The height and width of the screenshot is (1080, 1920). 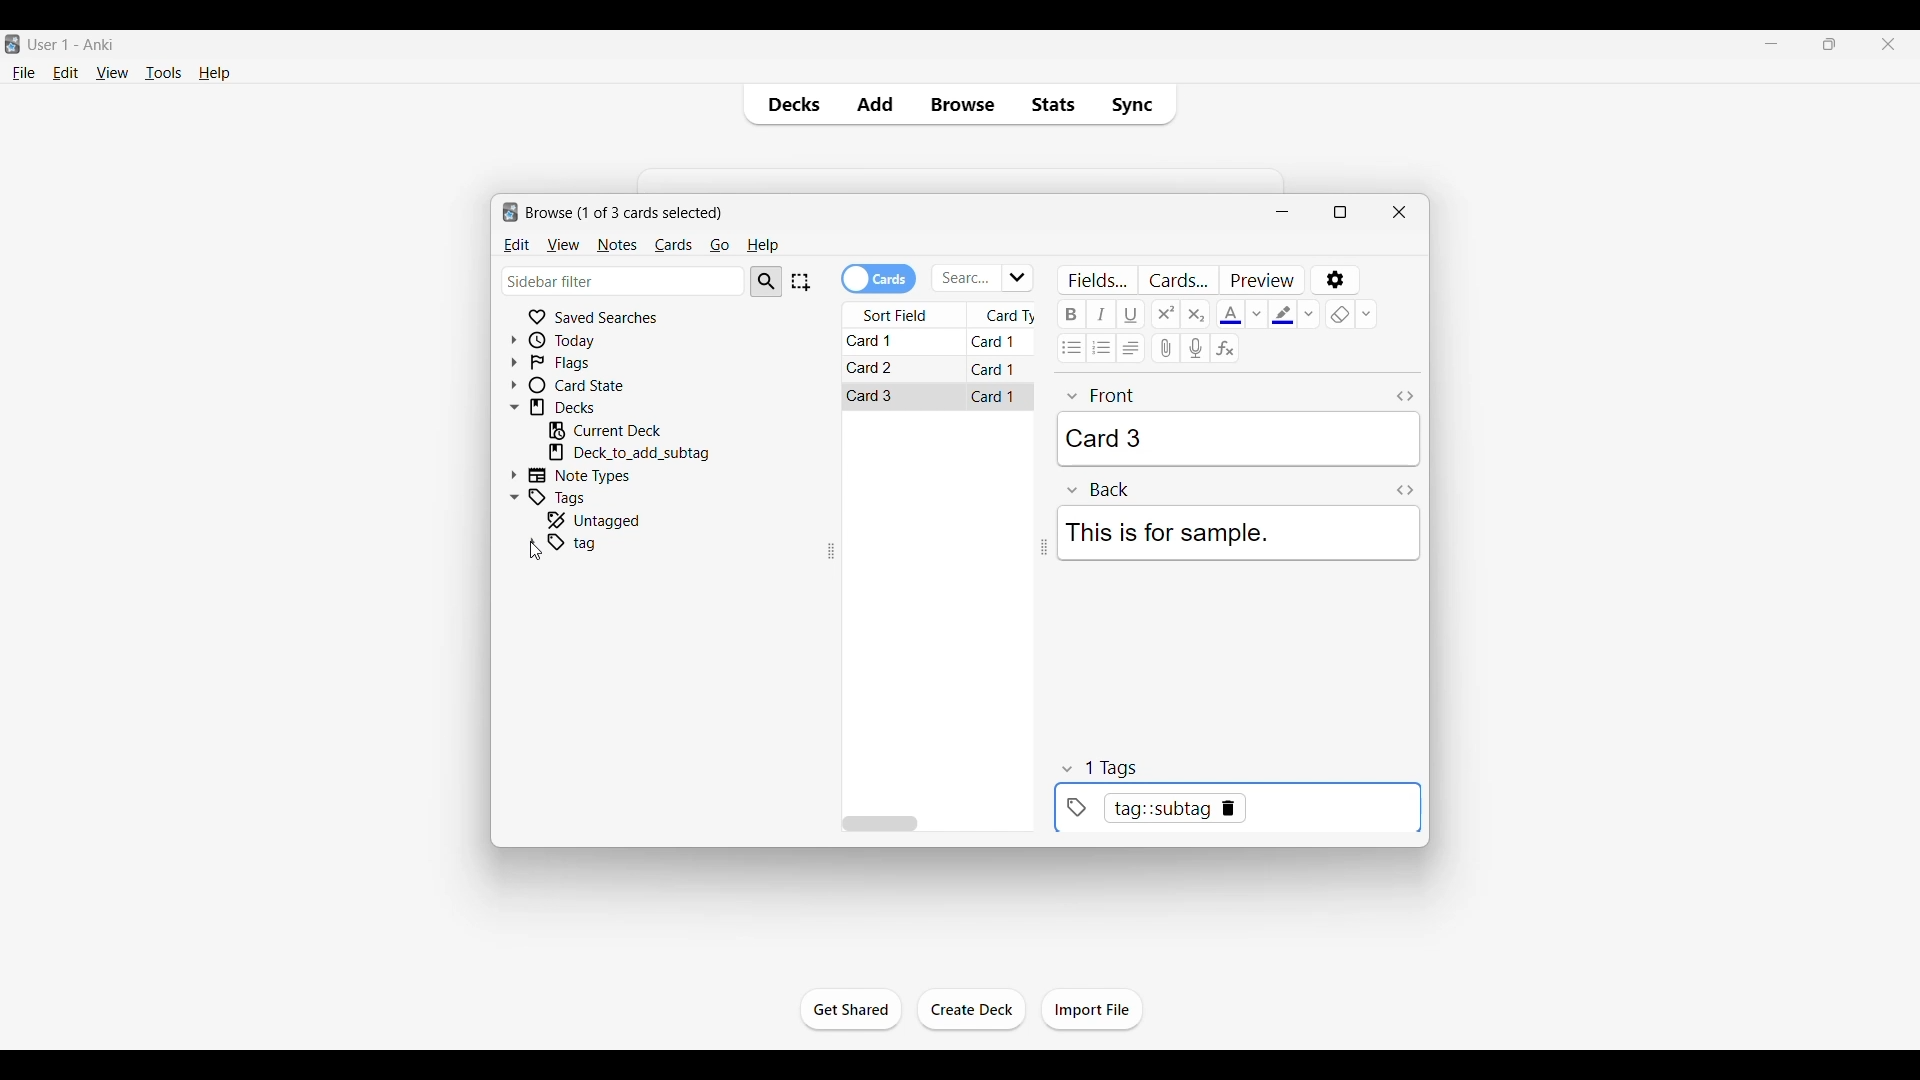 I want to click on Go menu, so click(x=719, y=246).